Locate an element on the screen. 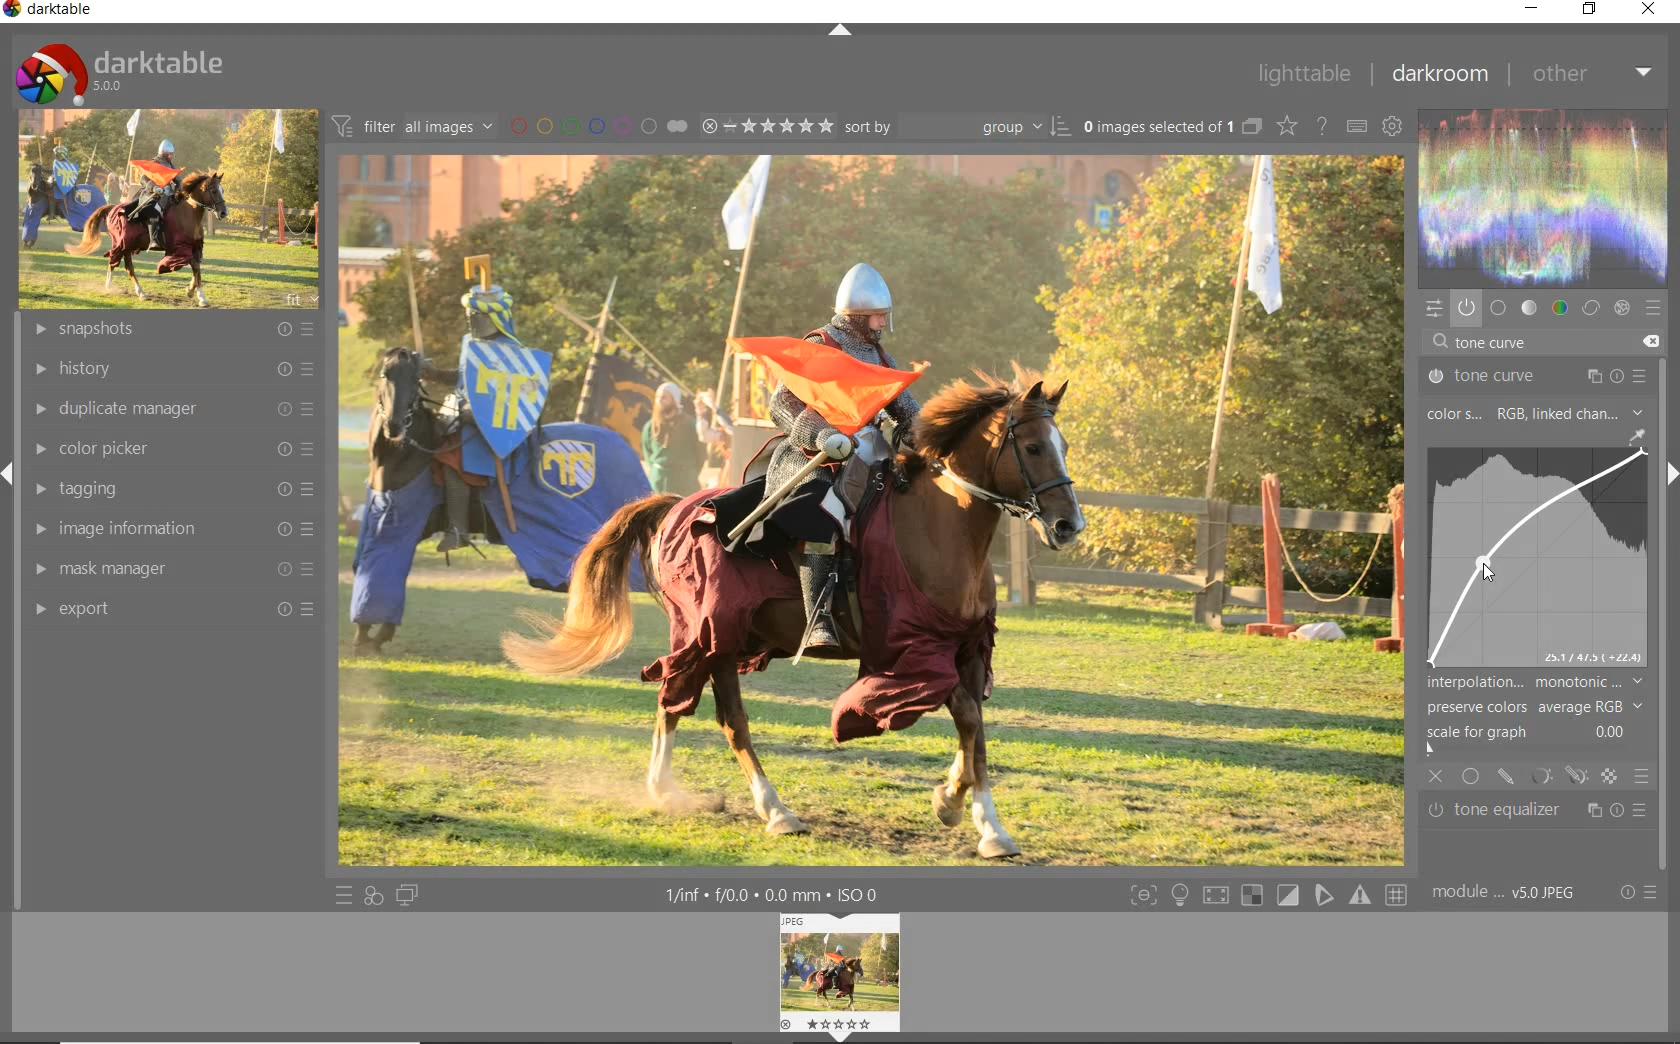 The image size is (1680, 1044). minimize is located at coordinates (1535, 8).